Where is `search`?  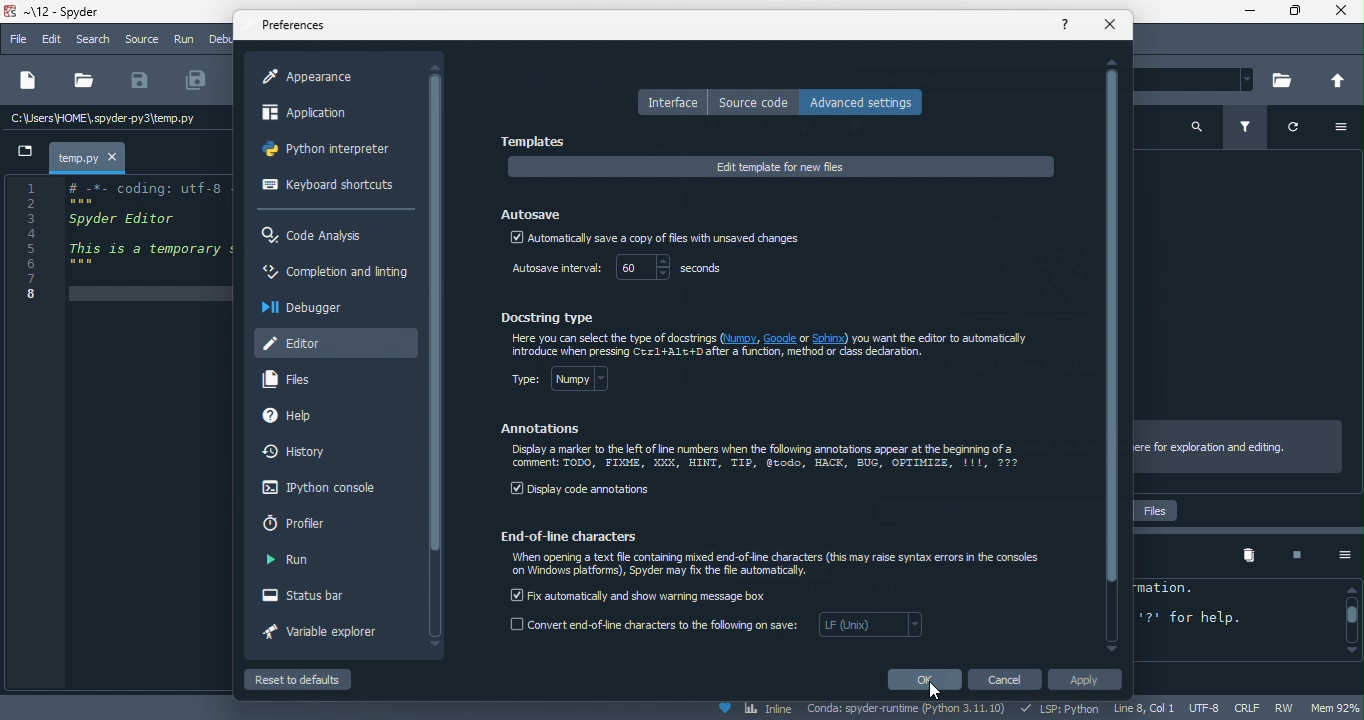 search is located at coordinates (1197, 125).